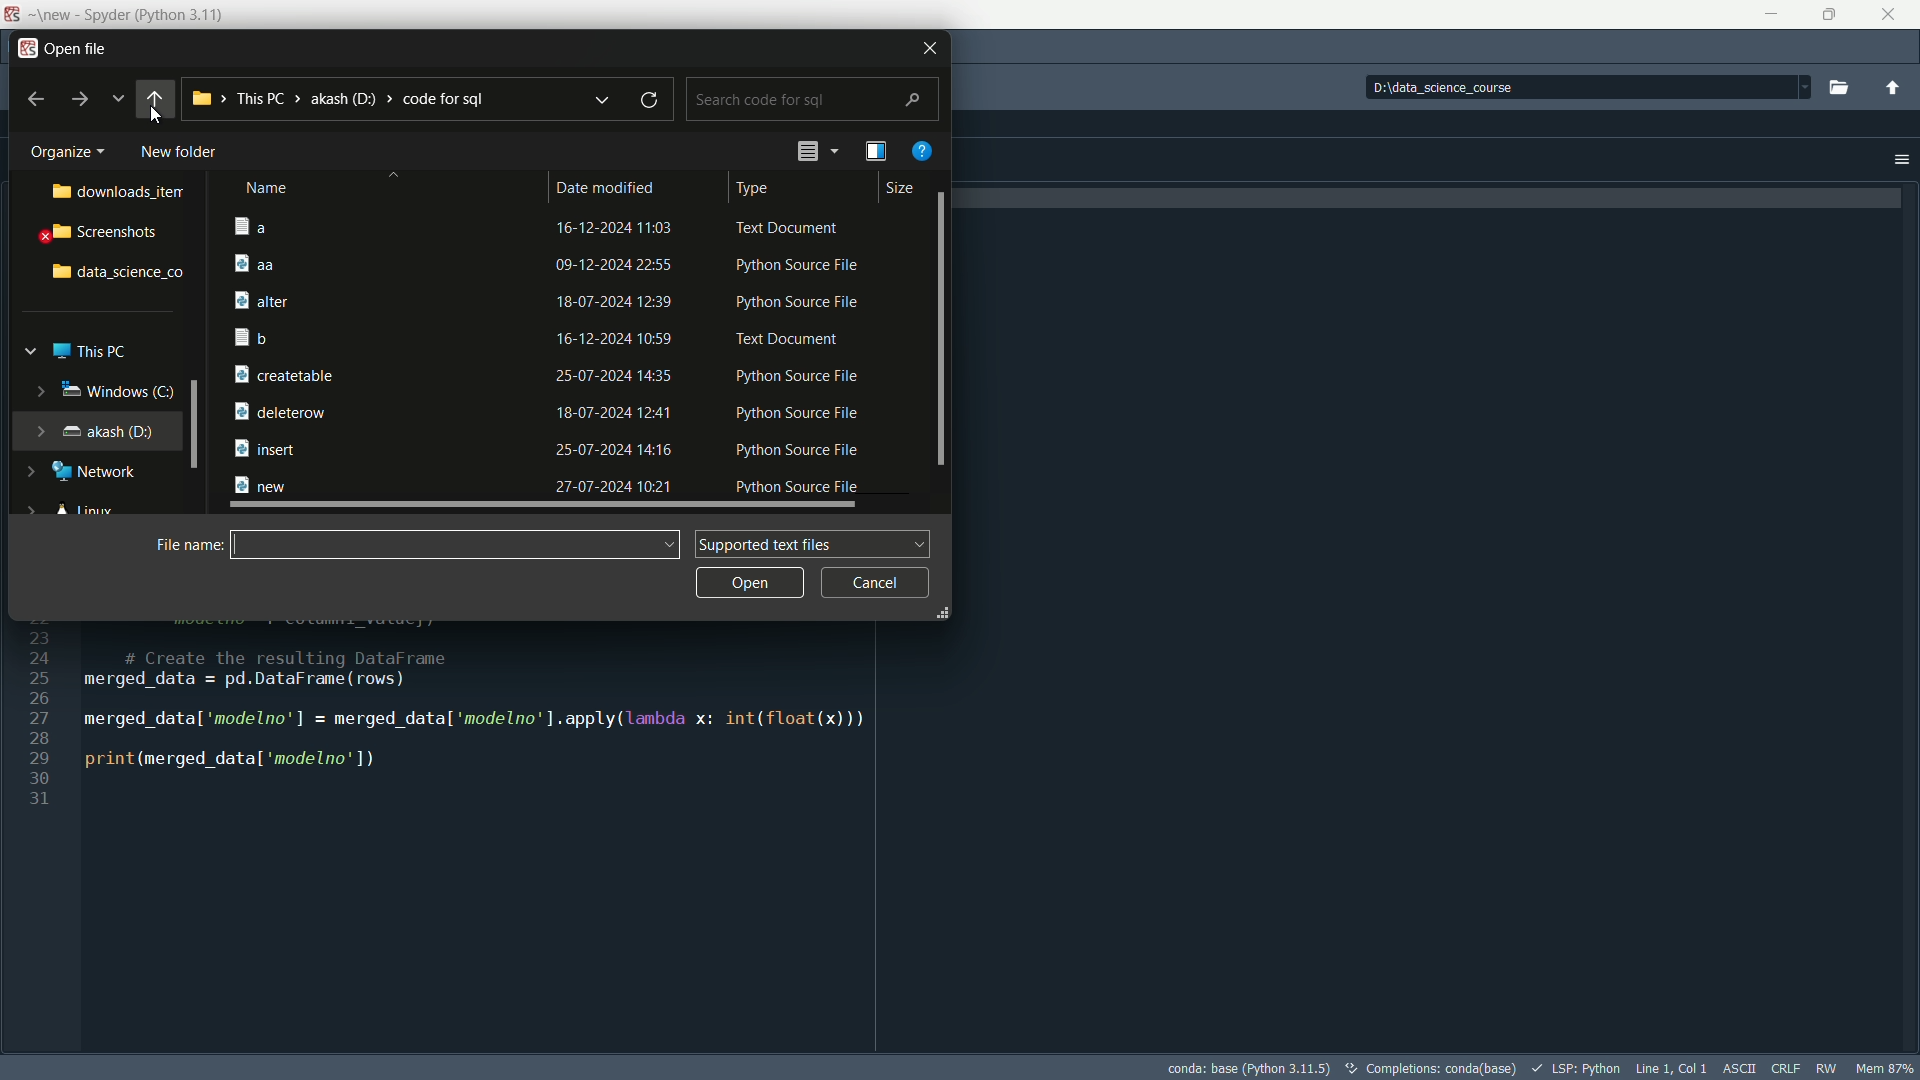  I want to click on this pc, so click(96, 352).